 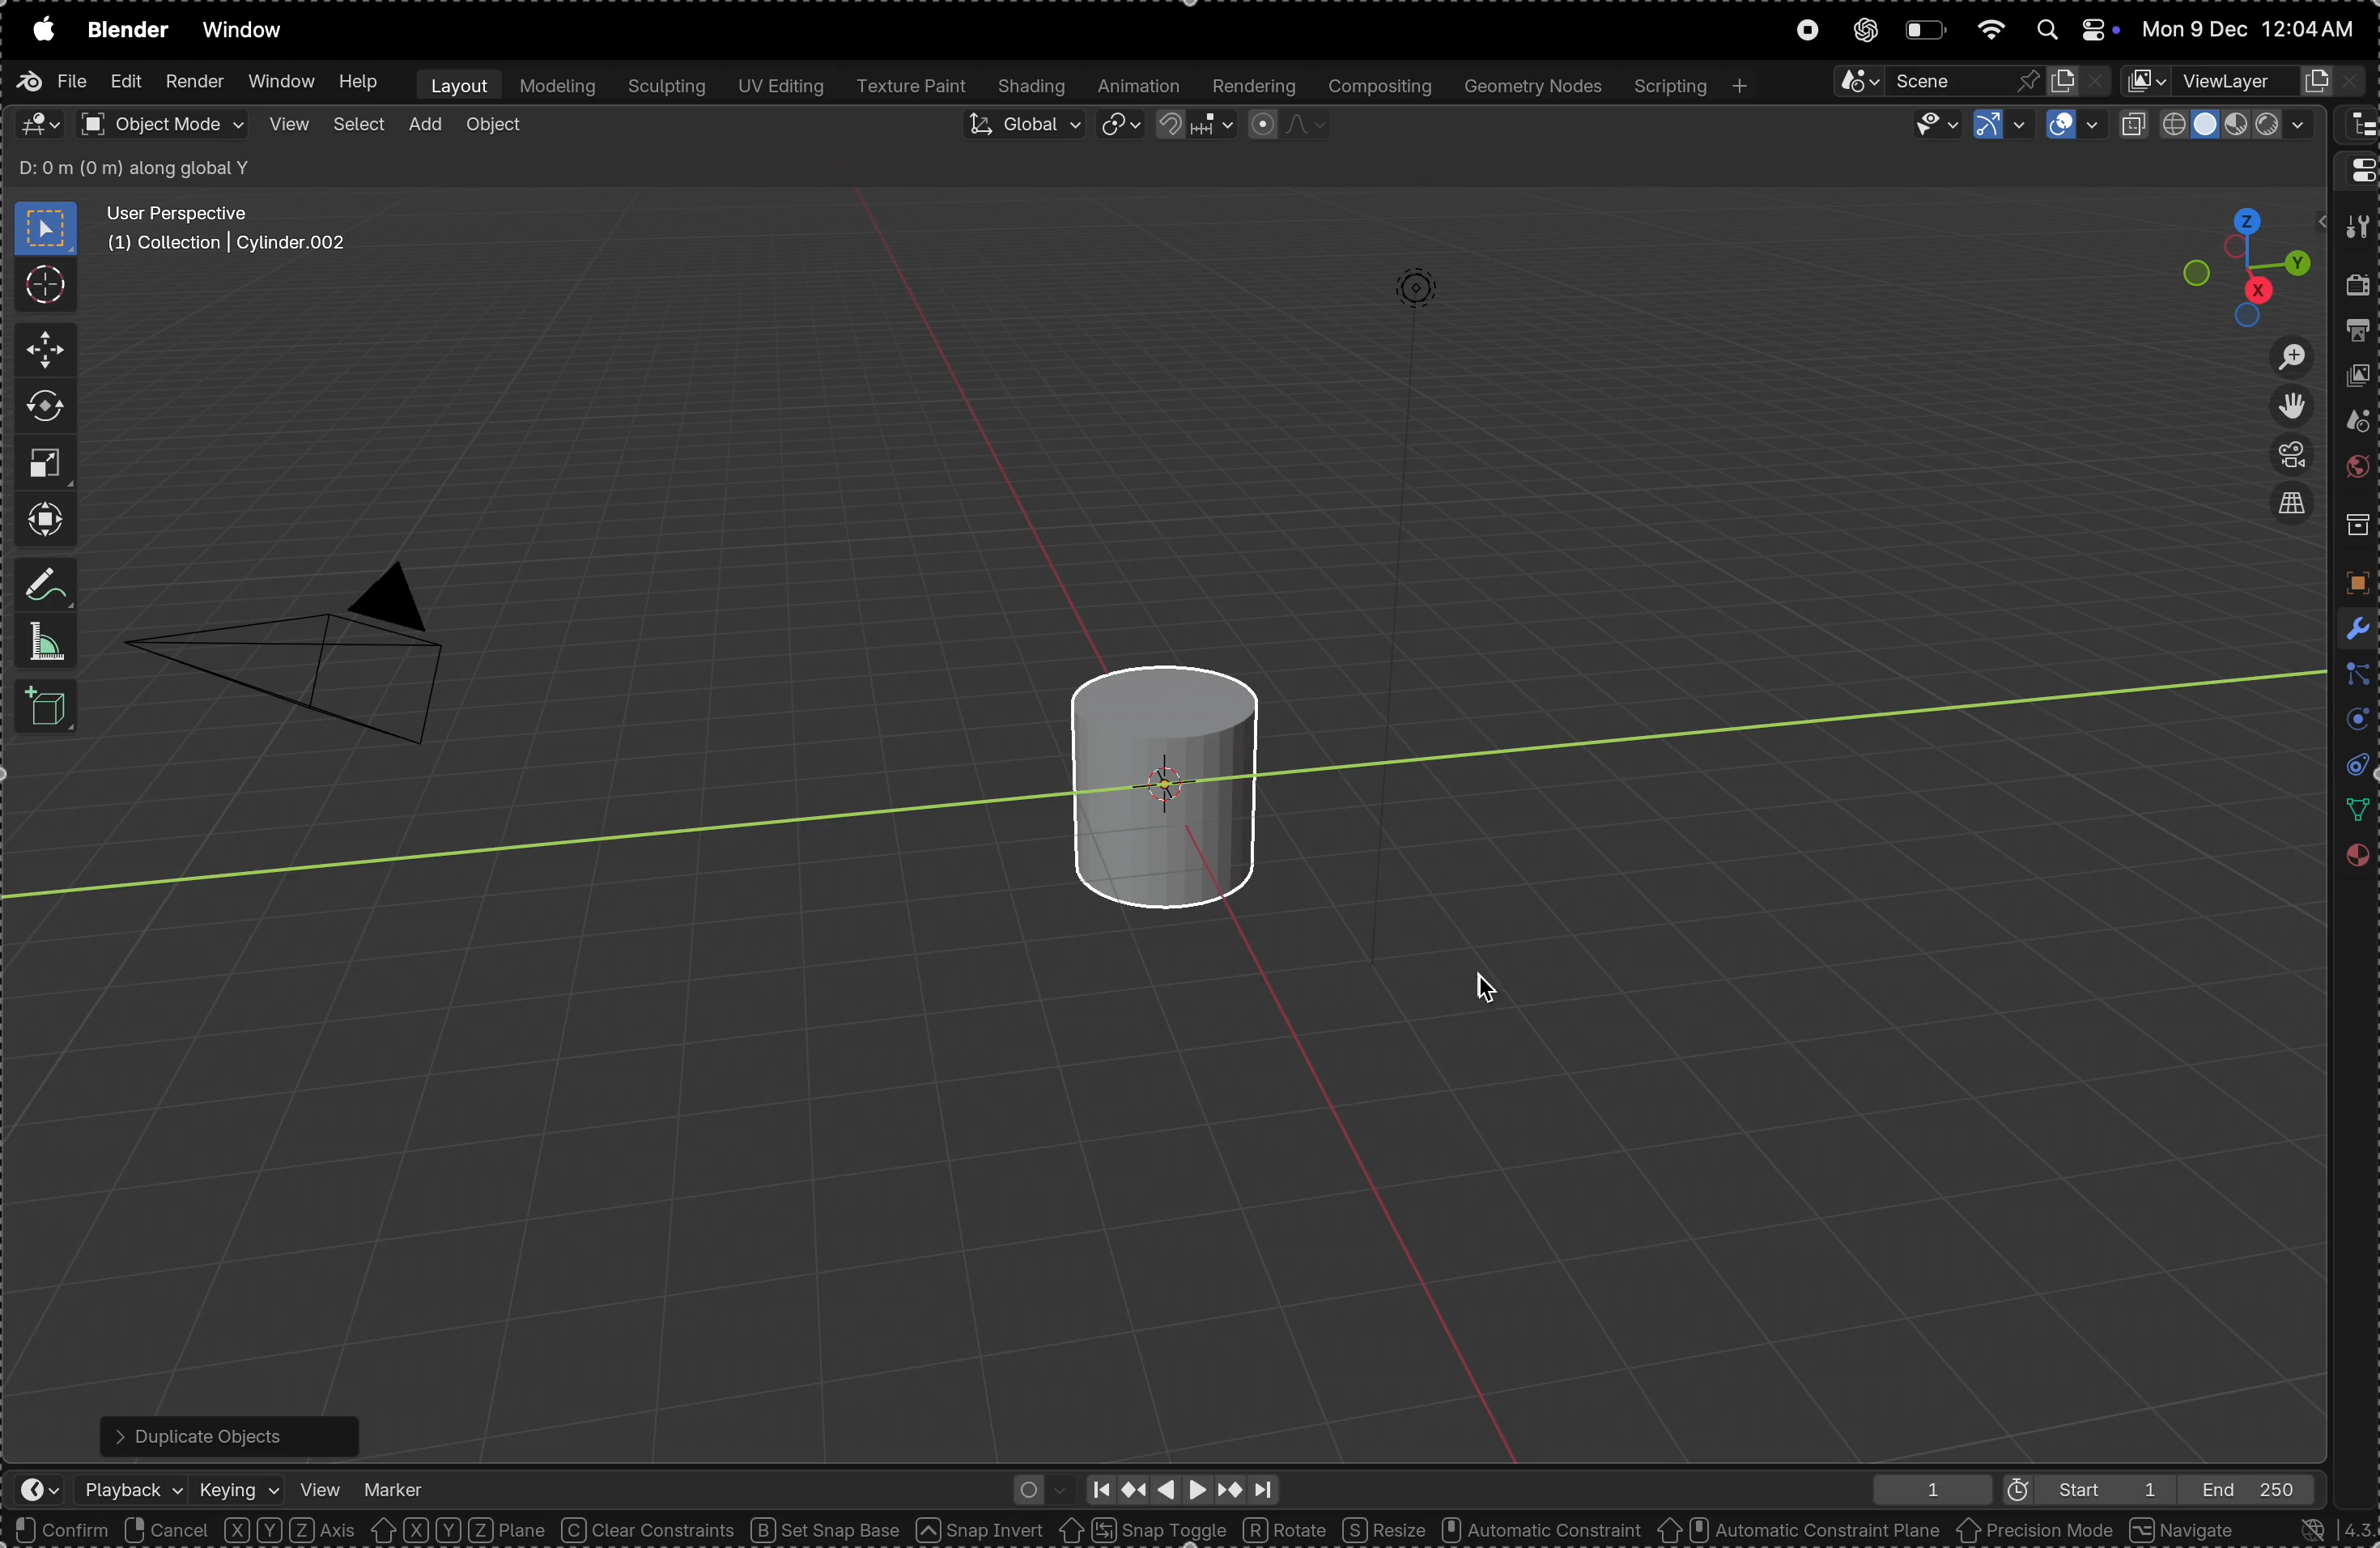 I want to click on Window, so click(x=279, y=83).